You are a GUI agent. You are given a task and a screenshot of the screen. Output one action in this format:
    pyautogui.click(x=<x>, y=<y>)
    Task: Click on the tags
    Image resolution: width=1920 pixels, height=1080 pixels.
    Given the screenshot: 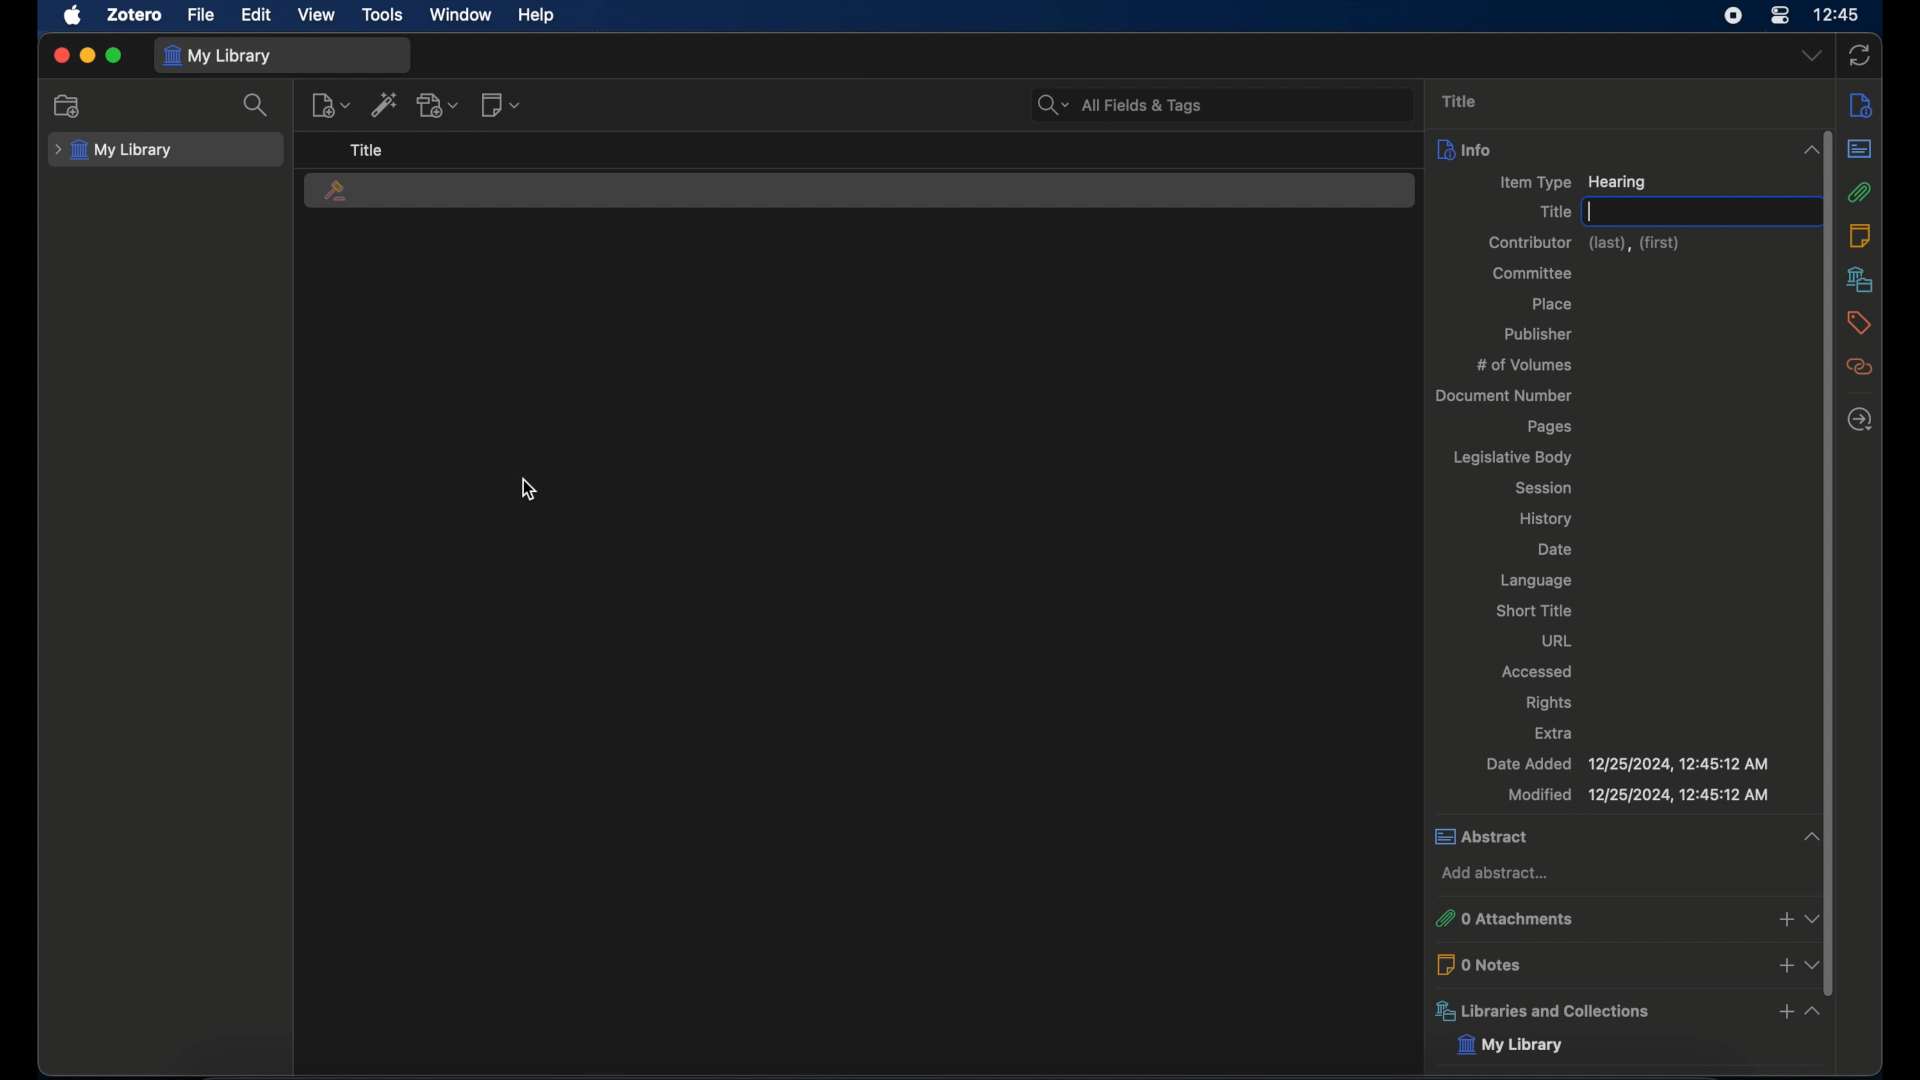 What is the action you would take?
    pyautogui.click(x=1860, y=323)
    